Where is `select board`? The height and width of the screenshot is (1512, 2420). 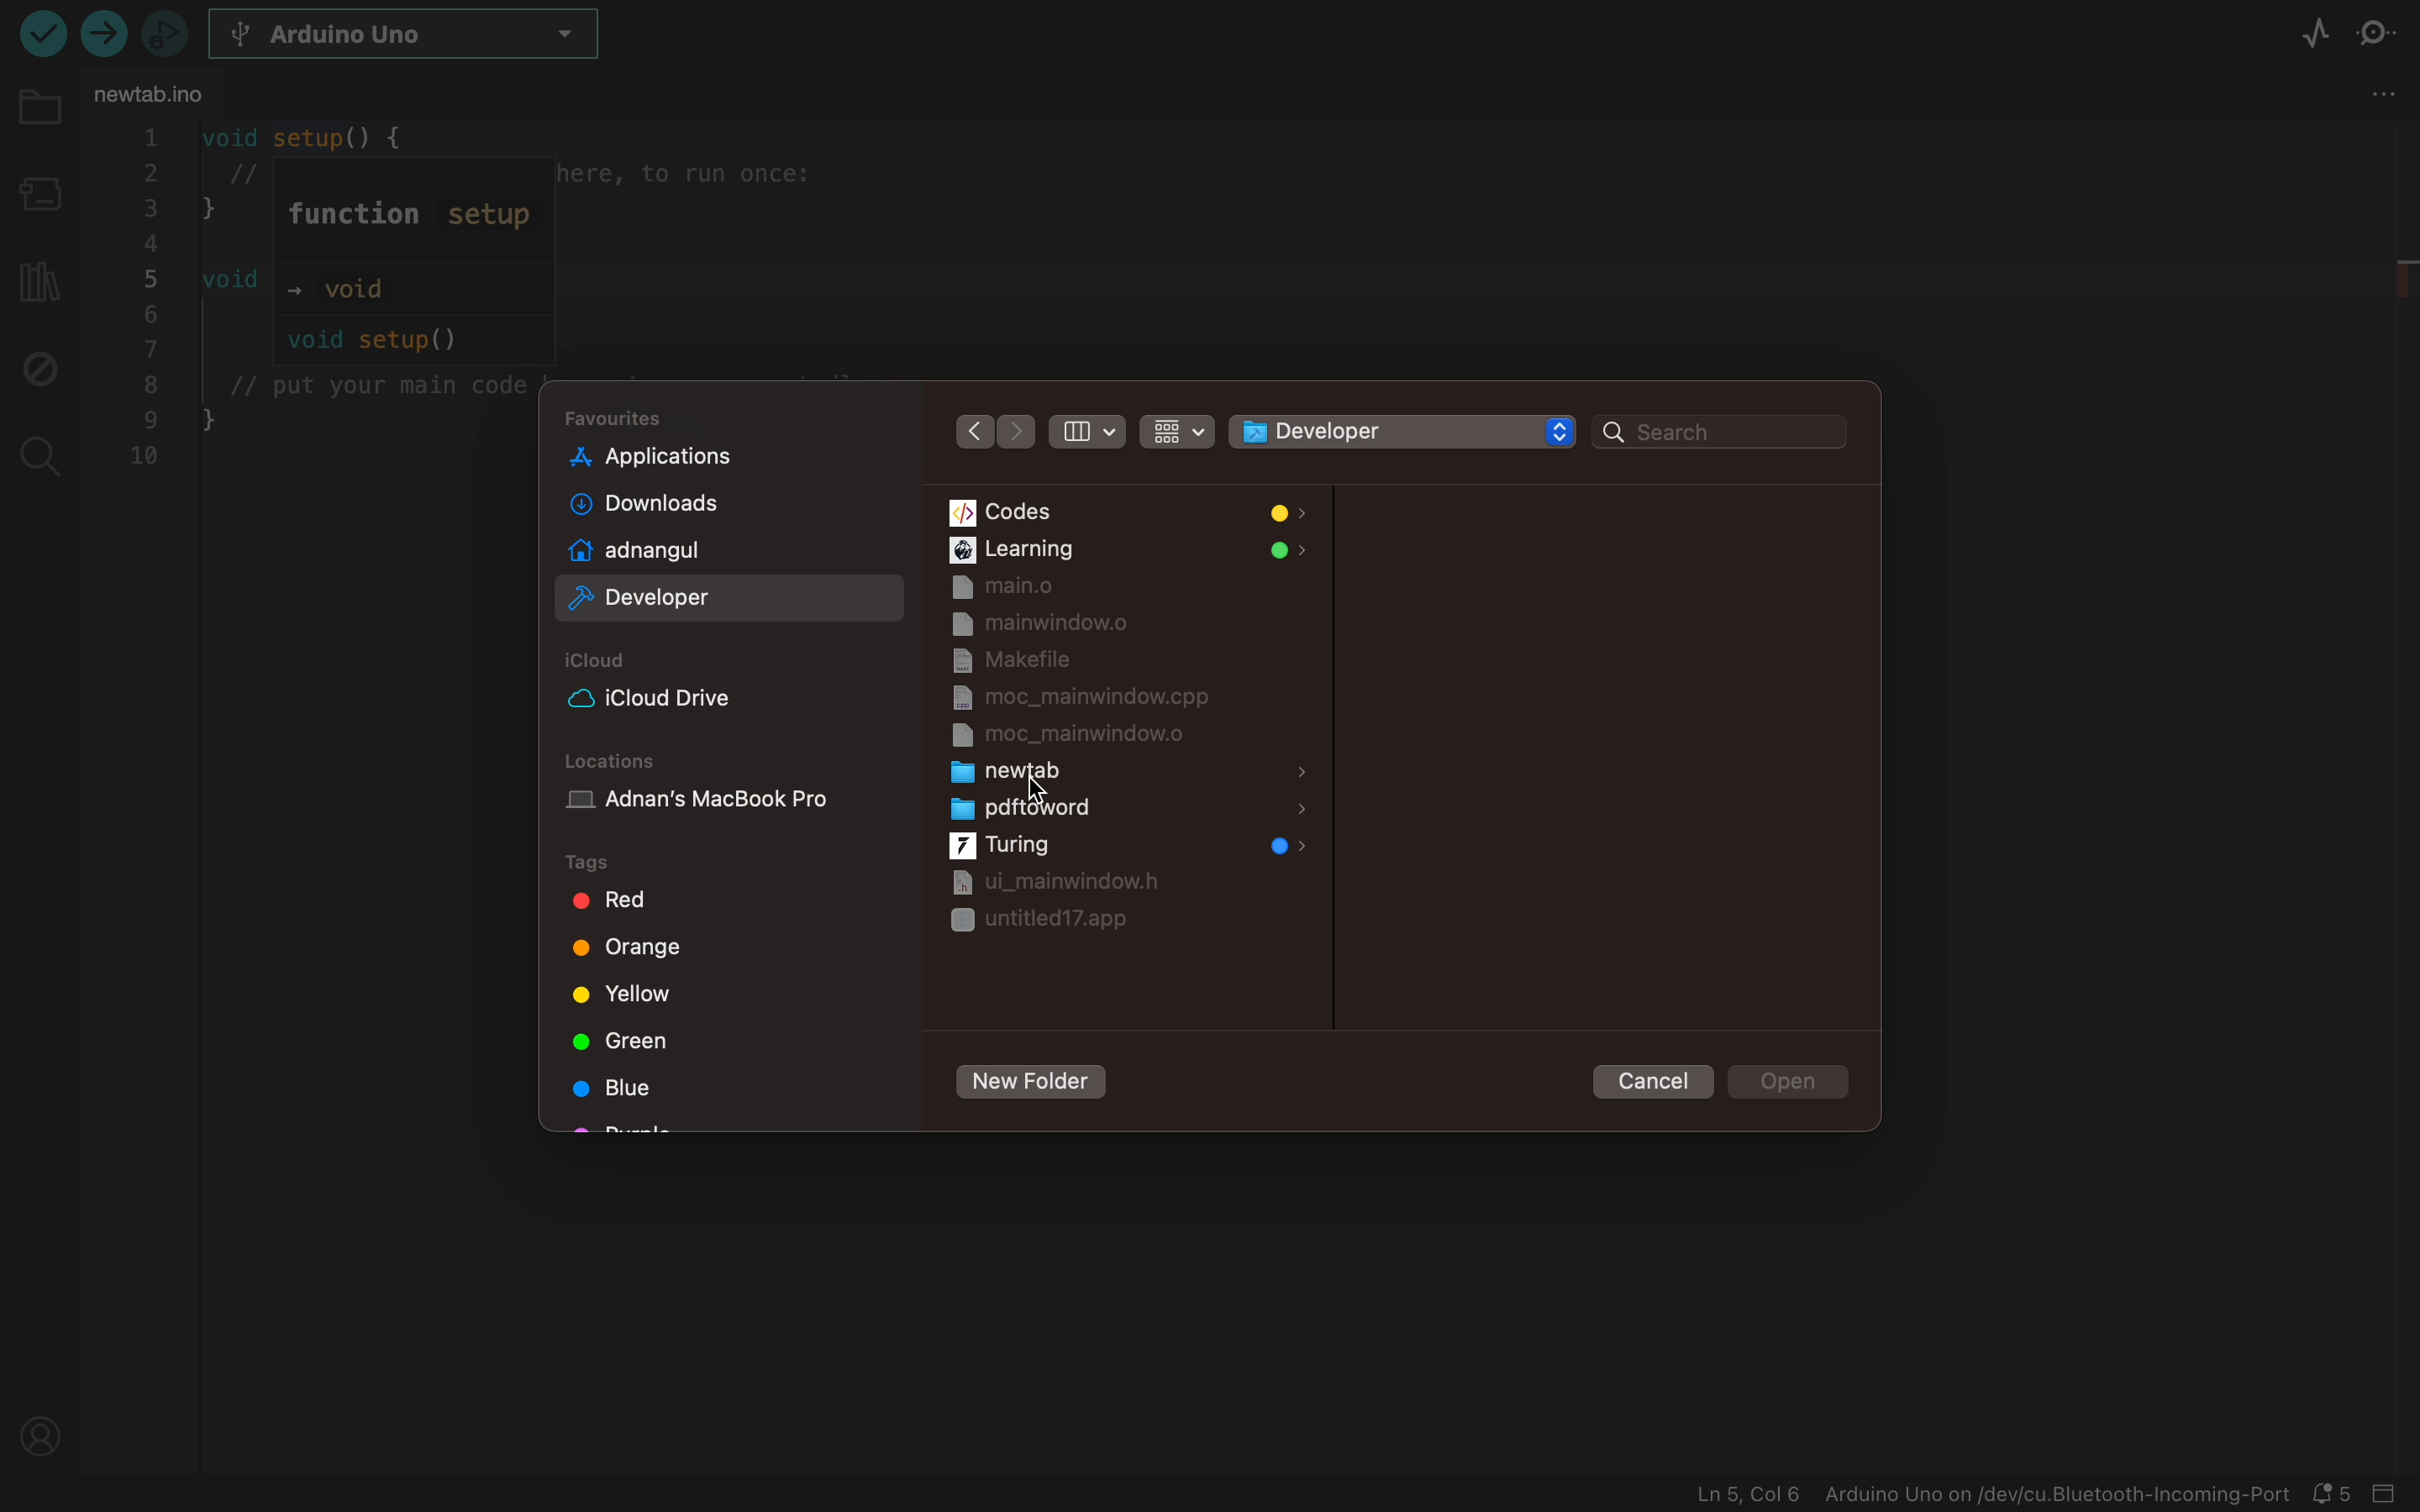
select board is located at coordinates (421, 37).